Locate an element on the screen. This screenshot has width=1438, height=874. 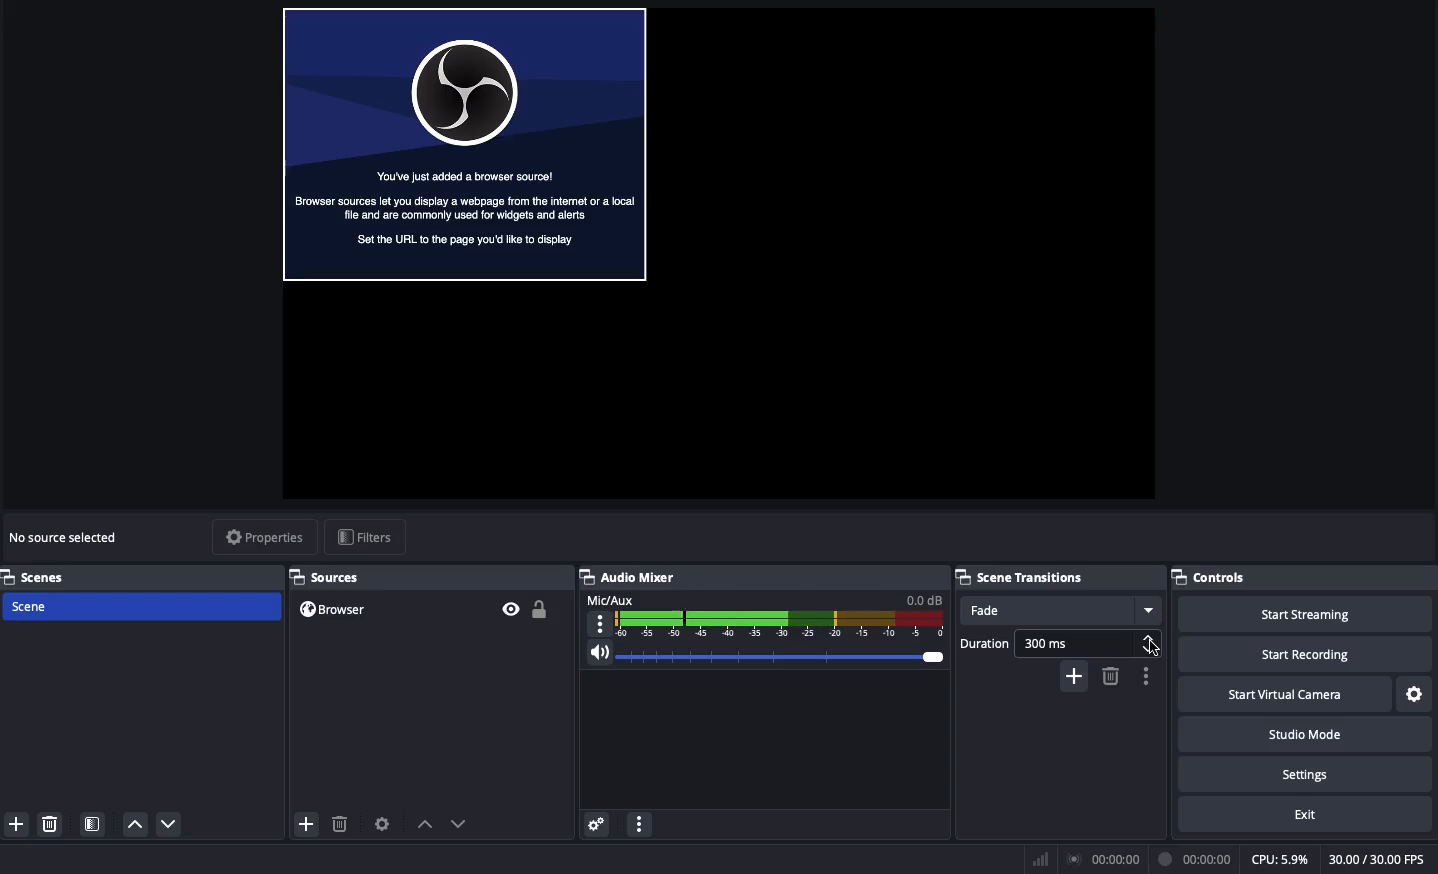
Options is located at coordinates (640, 825).